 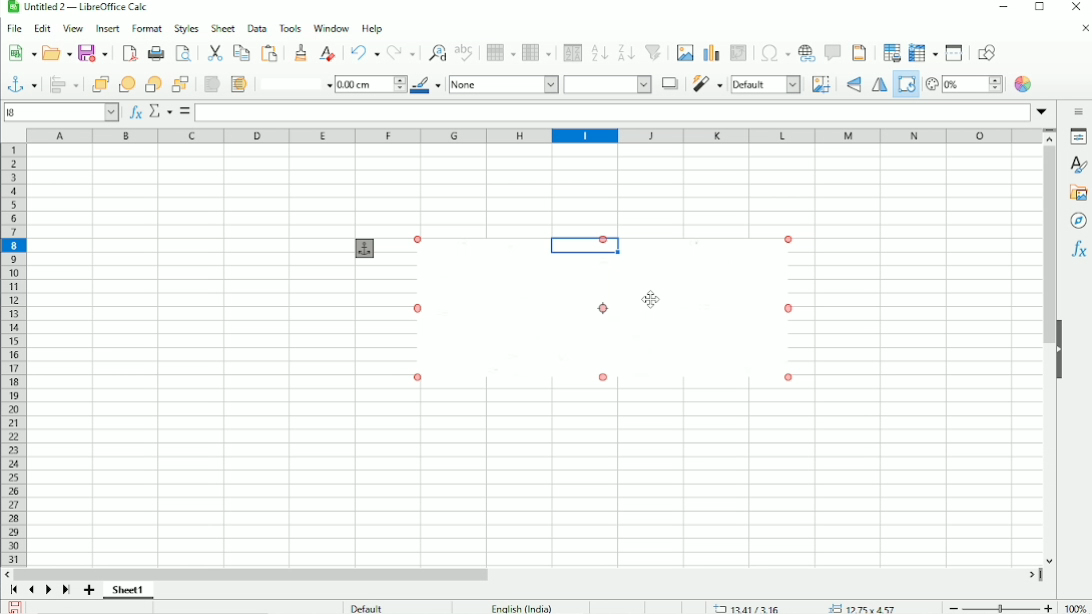 I want to click on Scroll to previous sheet, so click(x=30, y=590).